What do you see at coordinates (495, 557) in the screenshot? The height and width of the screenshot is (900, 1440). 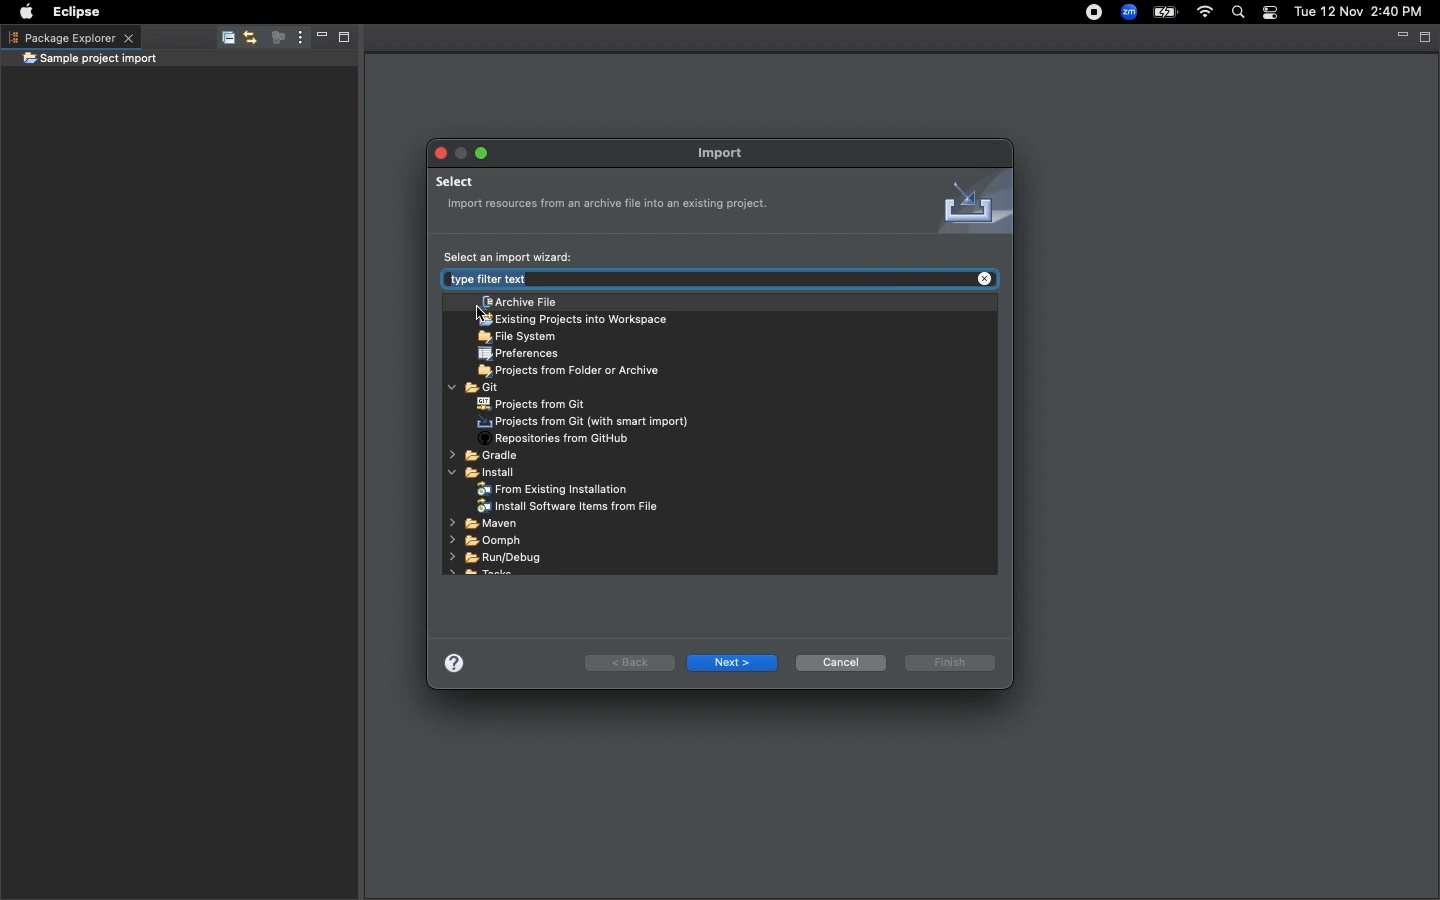 I see `RuryDebug` at bounding box center [495, 557].